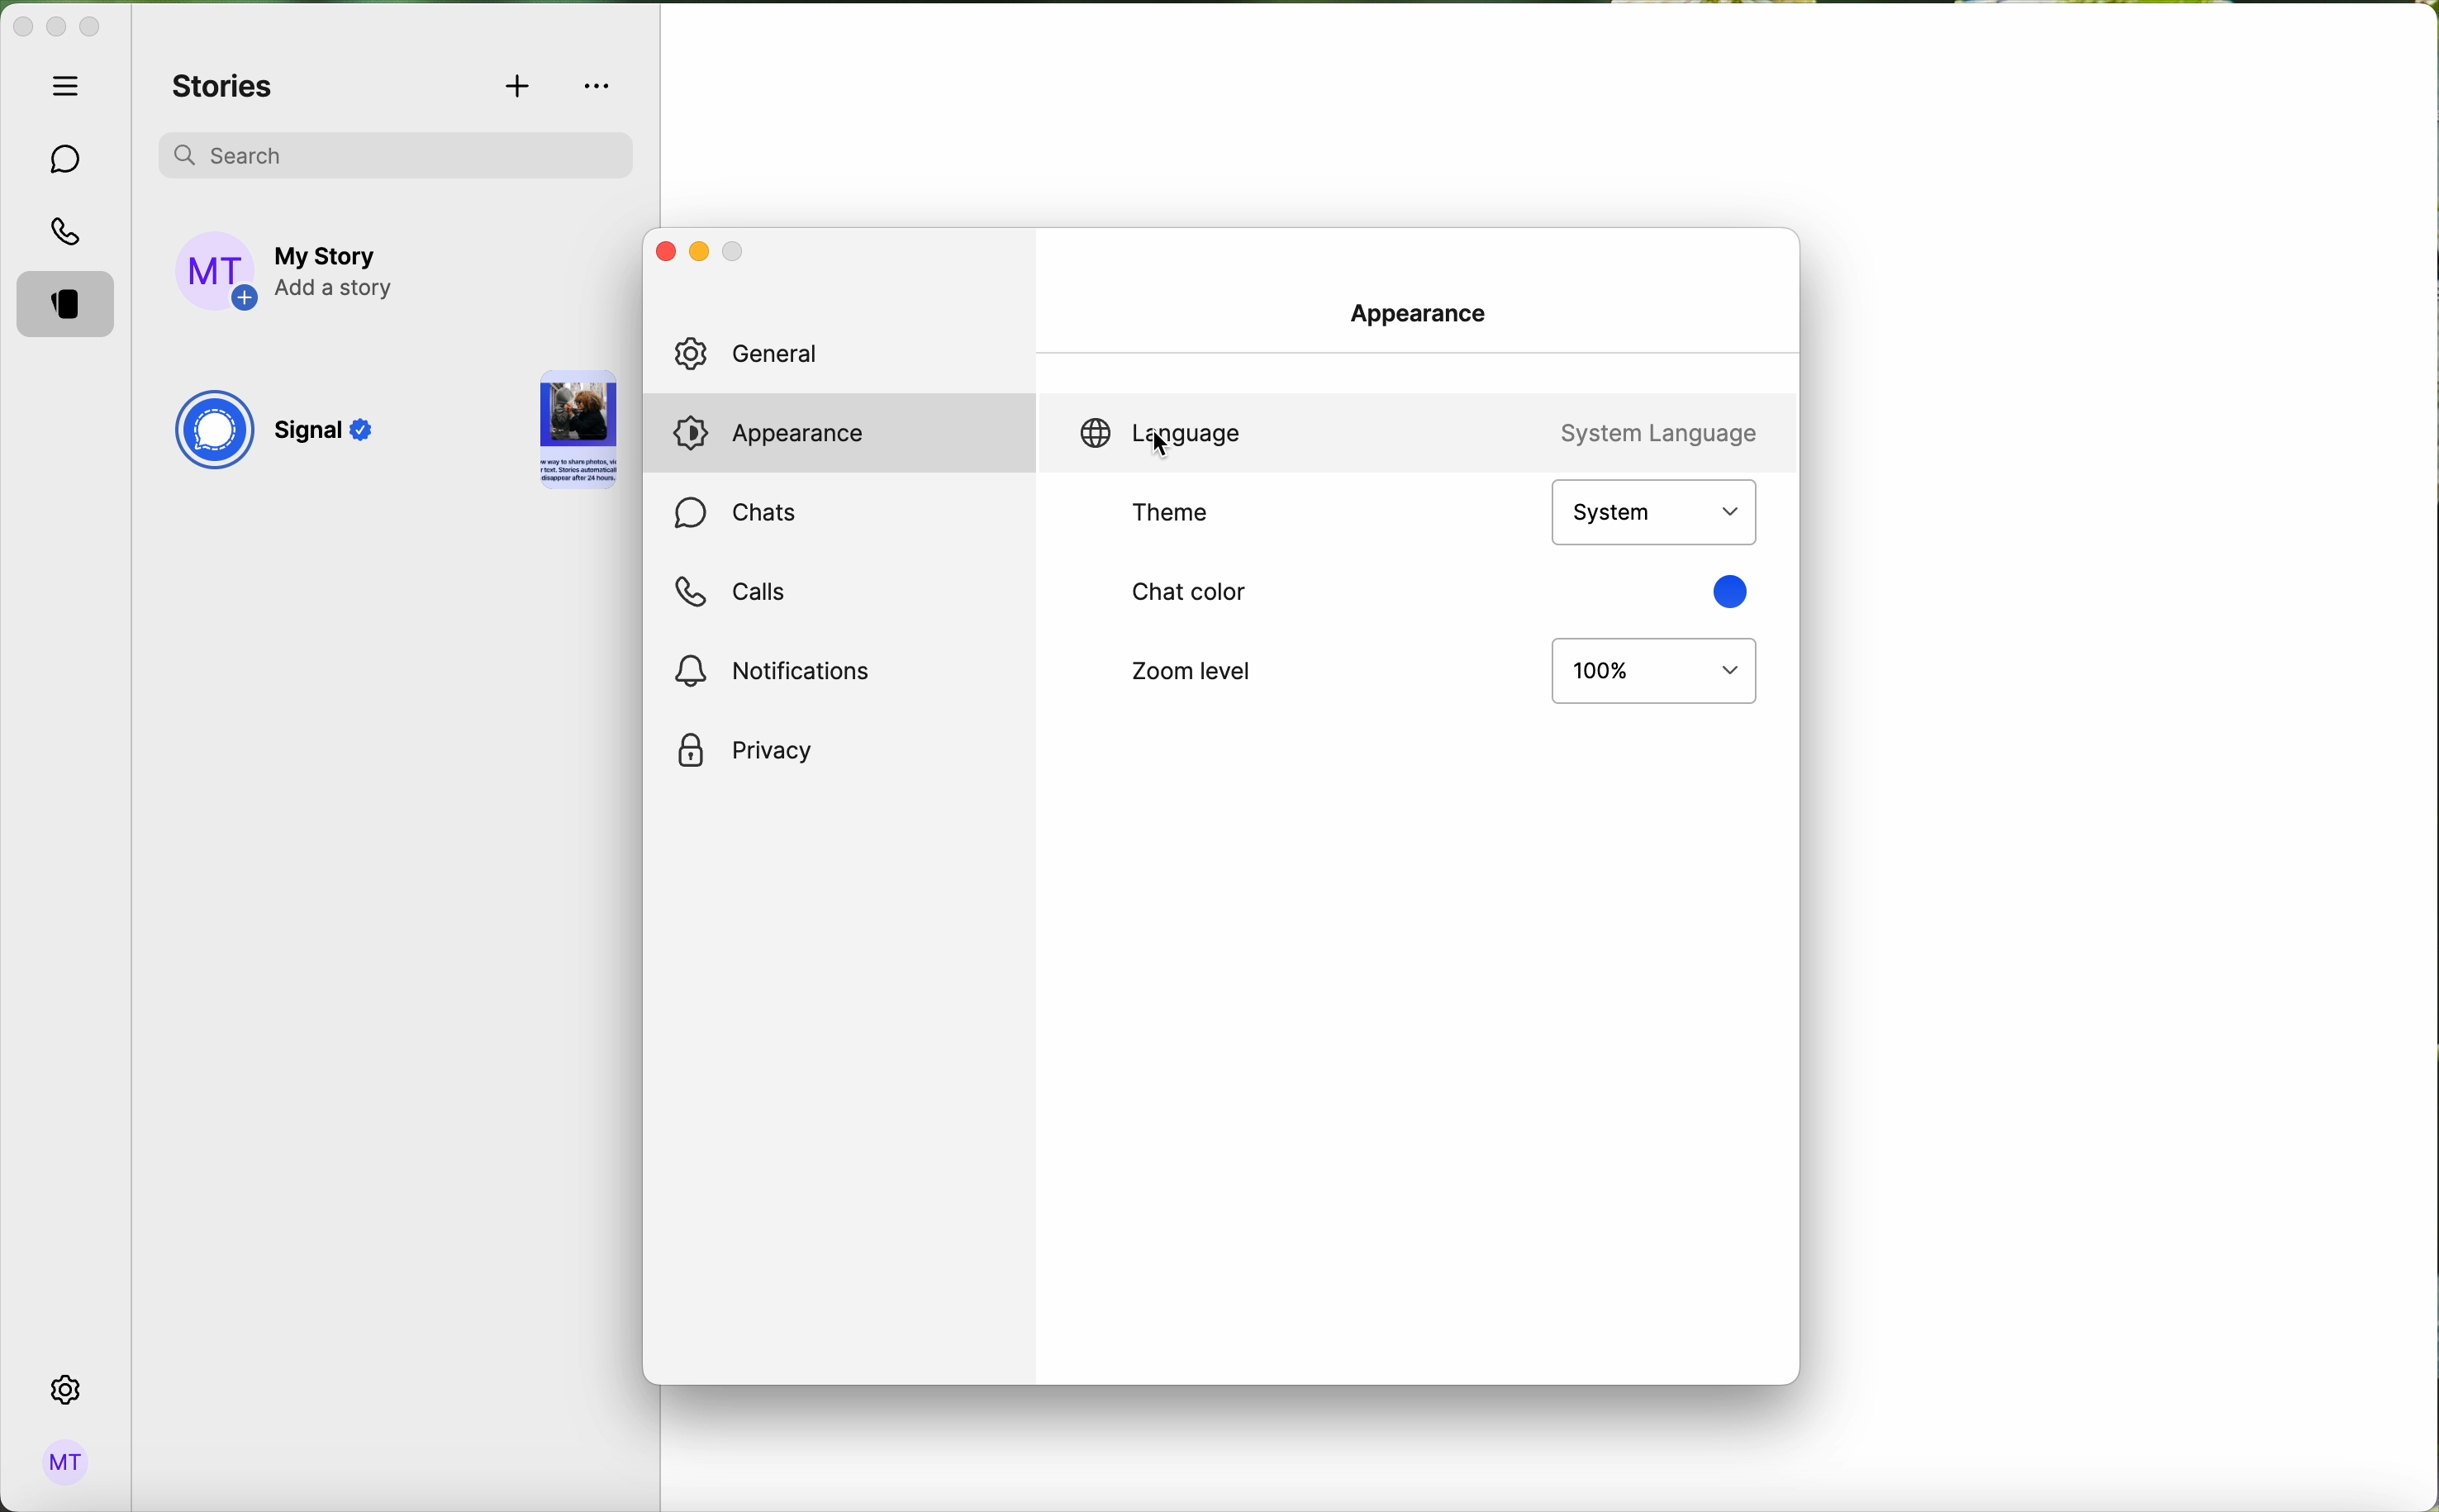 This screenshot has height=1512, width=2439. I want to click on notifications, so click(780, 669).